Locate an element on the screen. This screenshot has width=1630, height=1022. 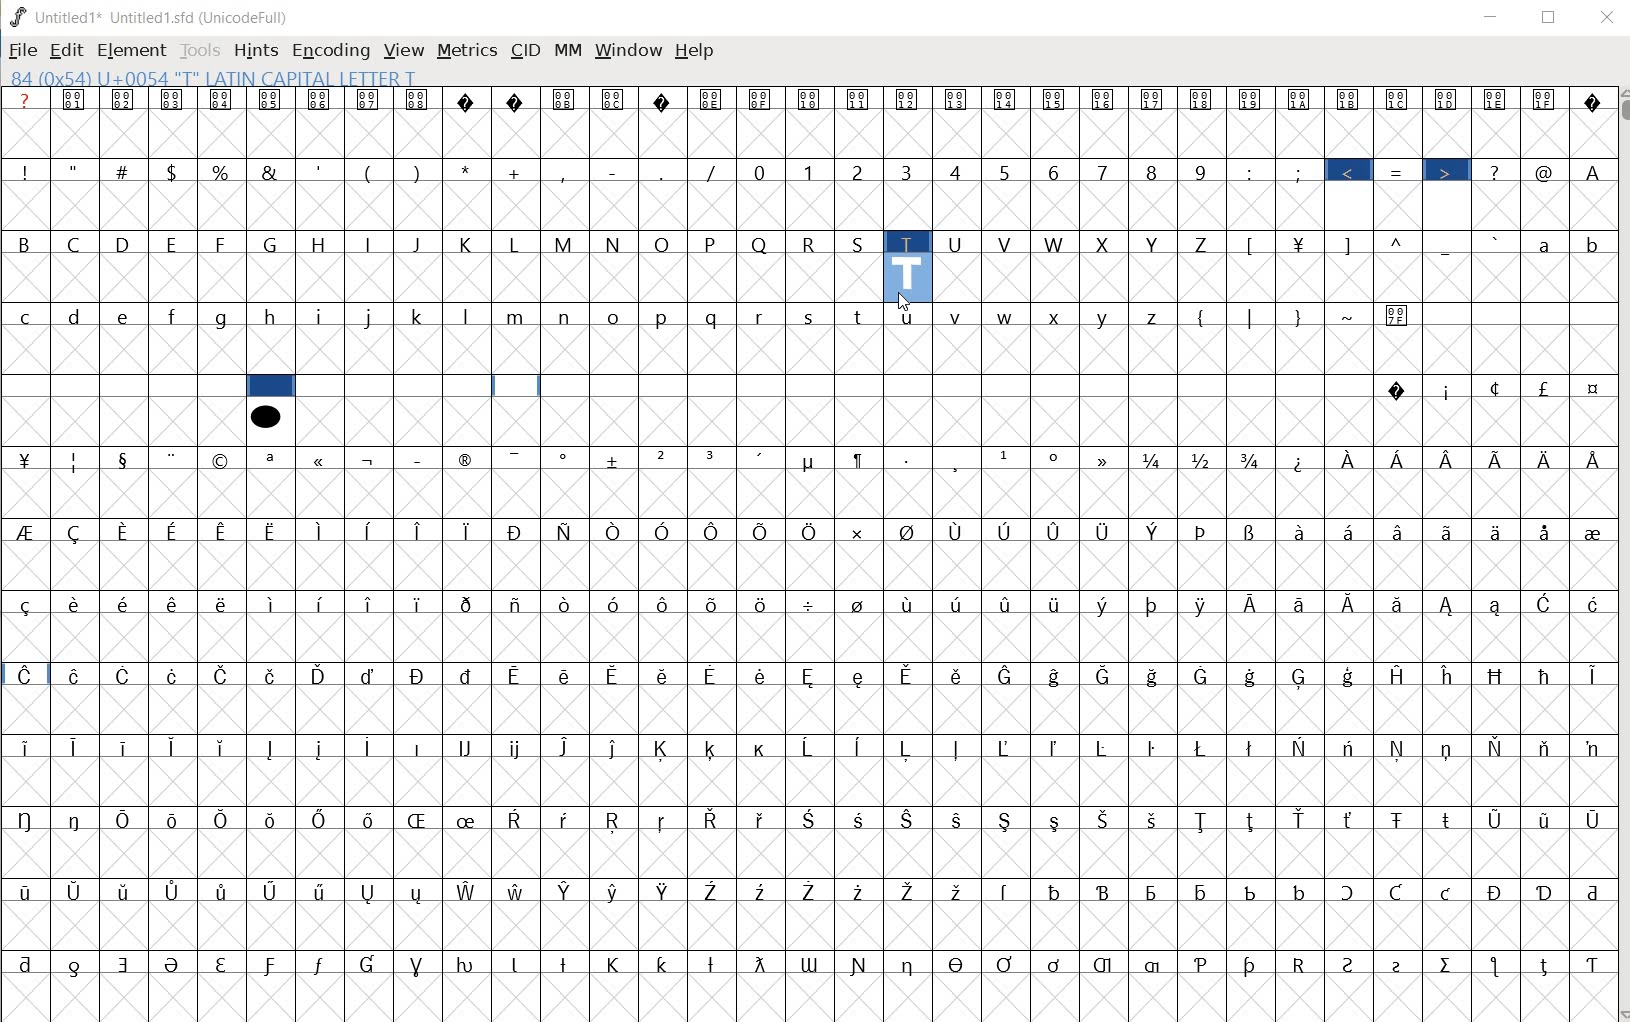
b is located at coordinates (1589, 243).